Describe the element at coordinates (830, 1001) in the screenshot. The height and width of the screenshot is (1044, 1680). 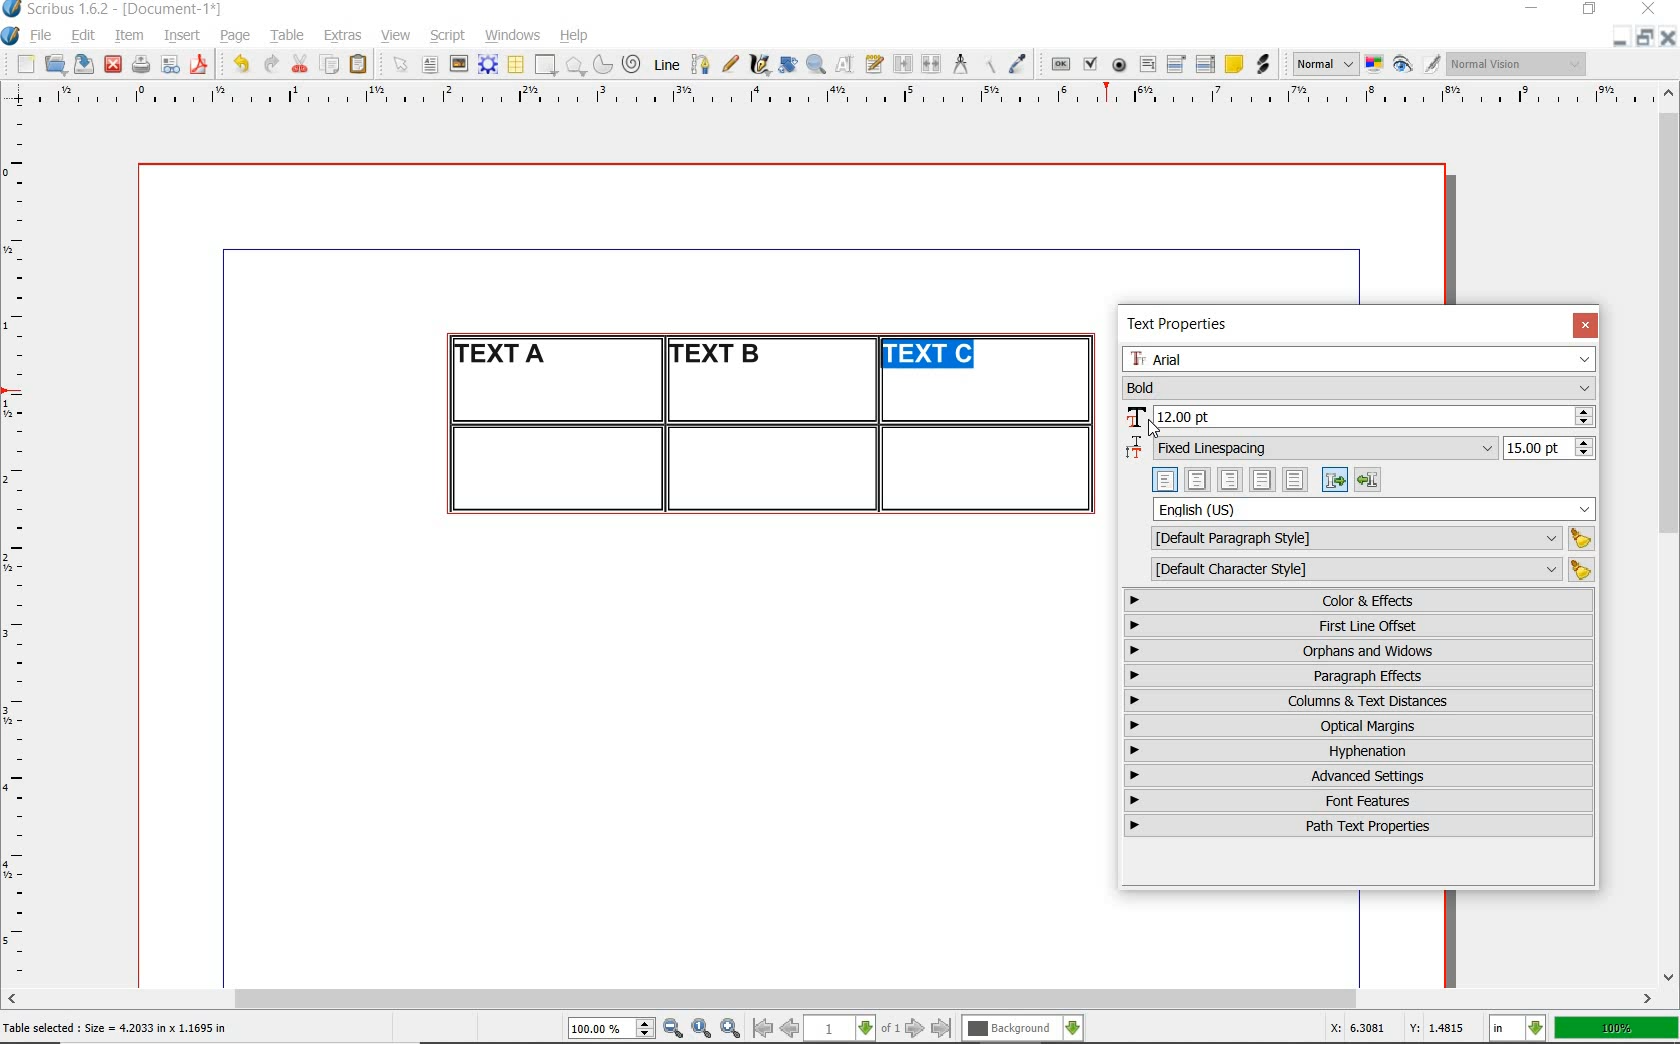
I see `scrollbar` at that location.